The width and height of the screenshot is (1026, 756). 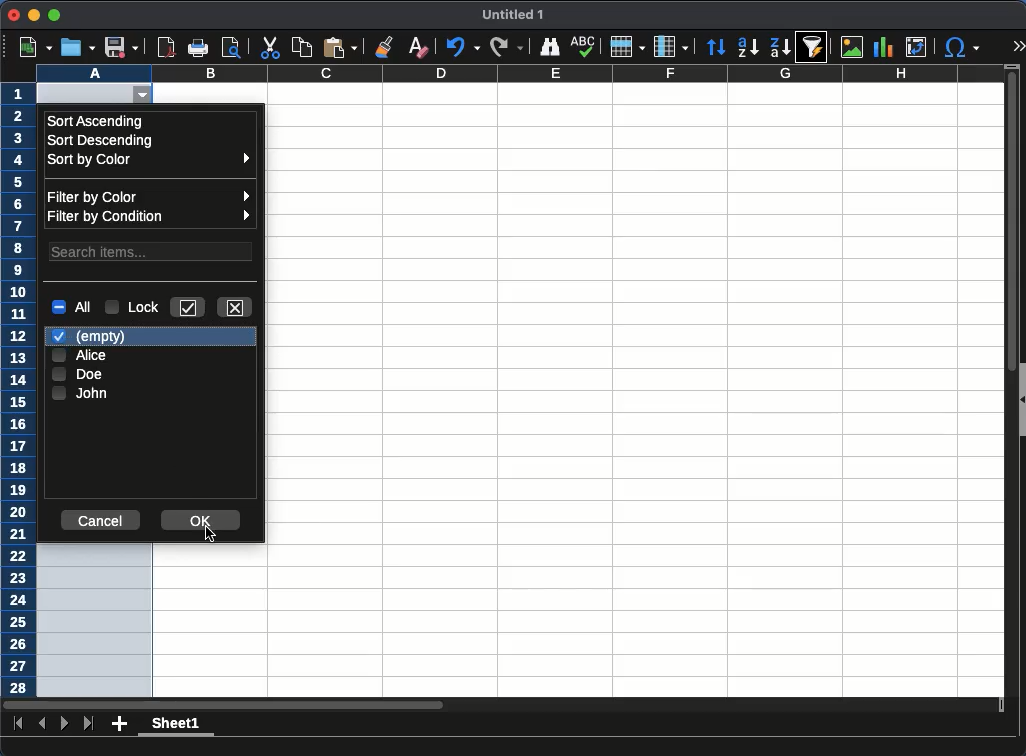 I want to click on keep, so click(x=186, y=307).